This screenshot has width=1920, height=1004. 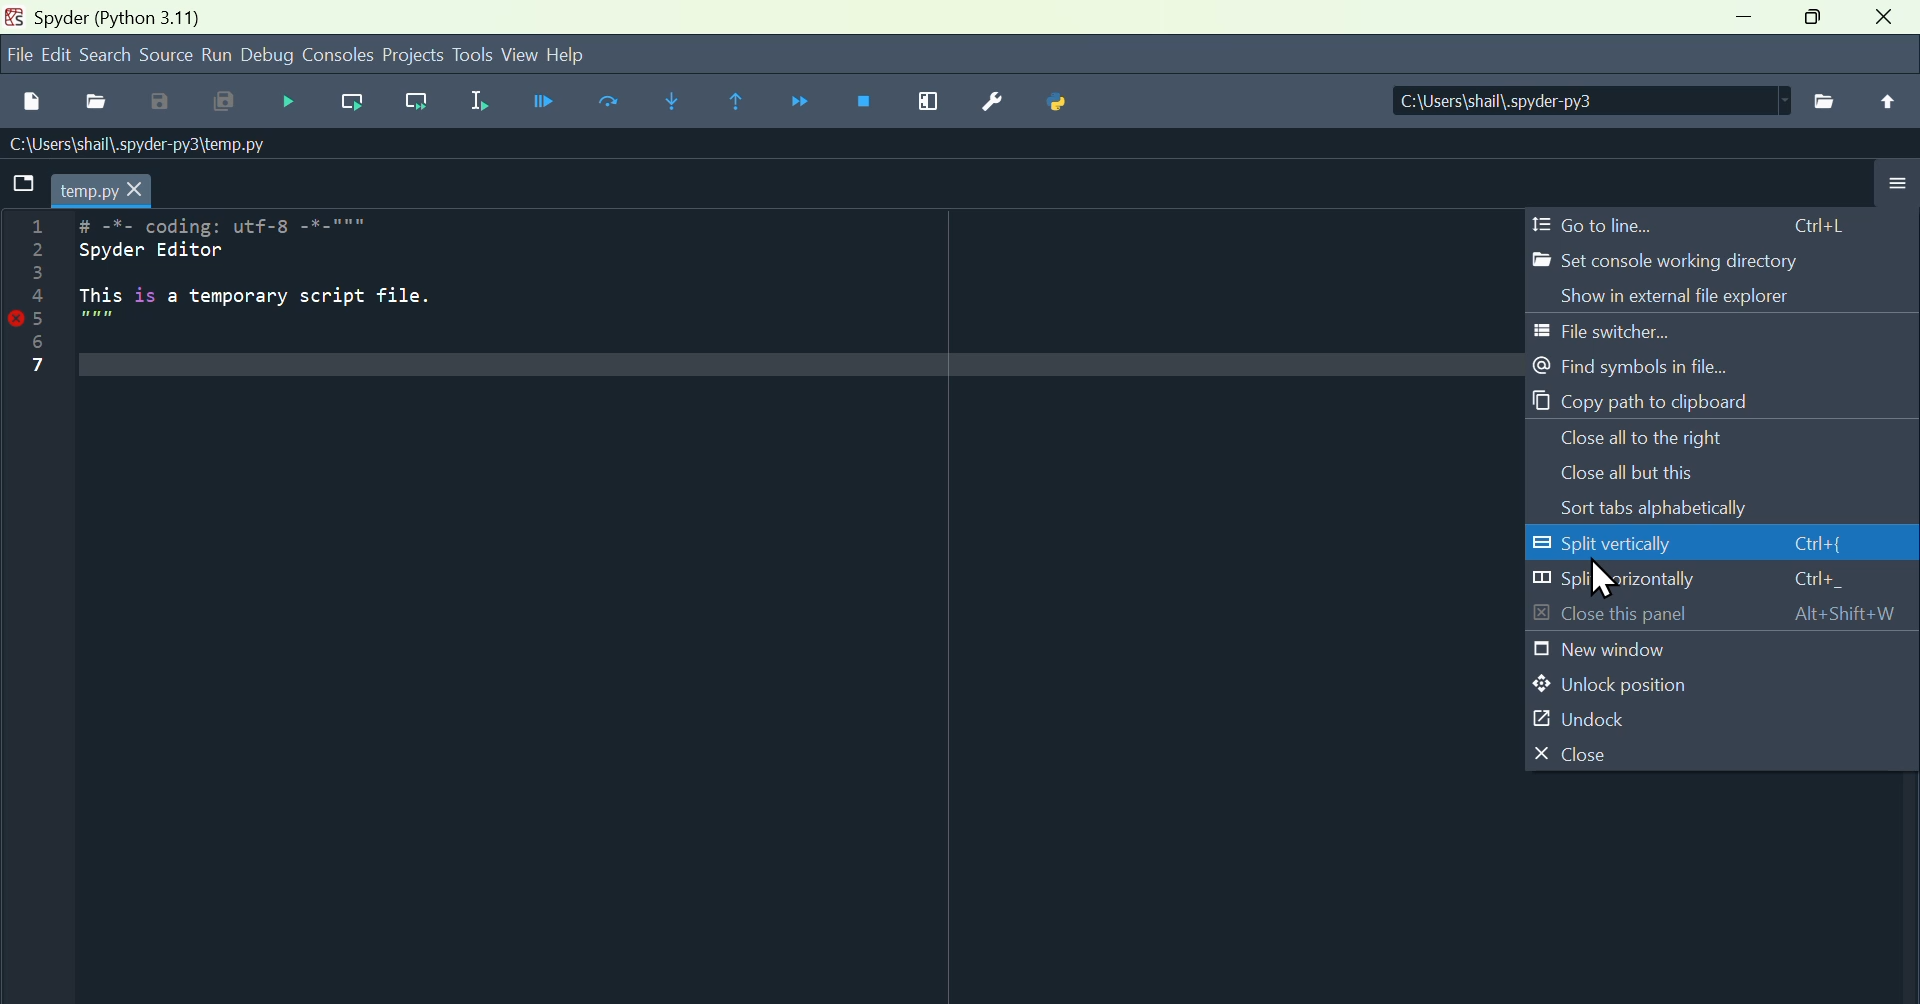 I want to click on Debug file, so click(x=293, y=103).